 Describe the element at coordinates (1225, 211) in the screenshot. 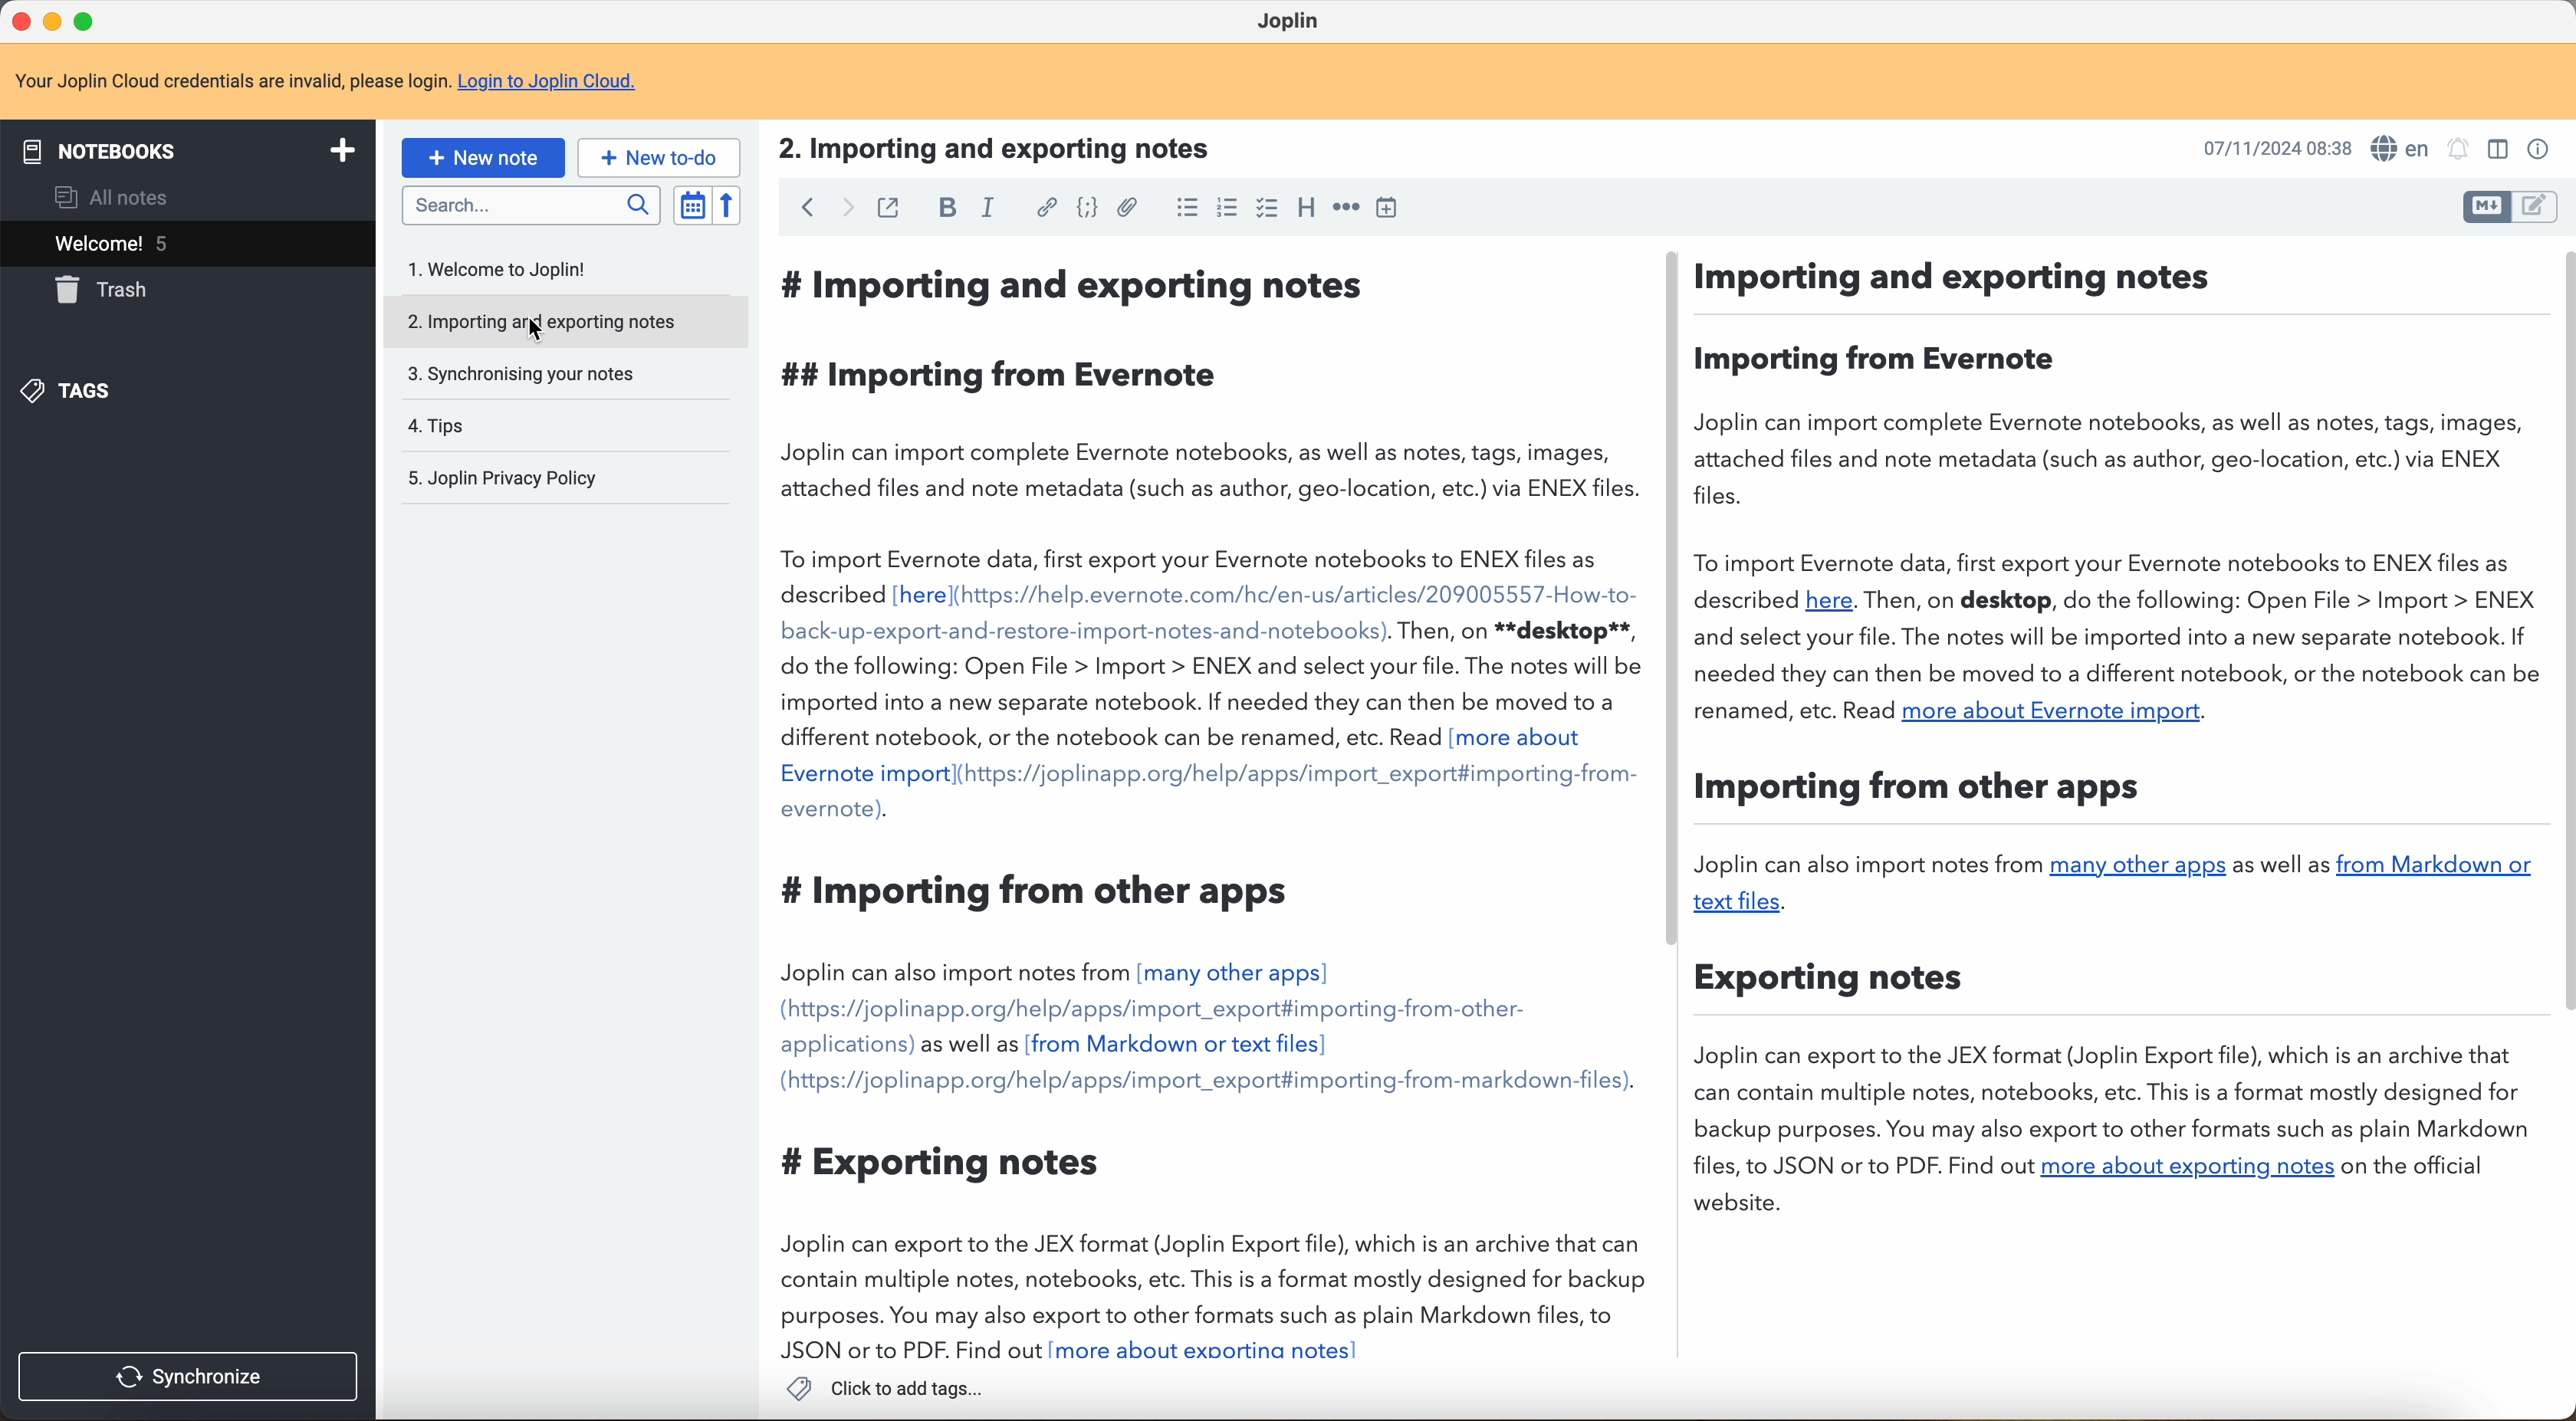

I see `numbered list` at that location.